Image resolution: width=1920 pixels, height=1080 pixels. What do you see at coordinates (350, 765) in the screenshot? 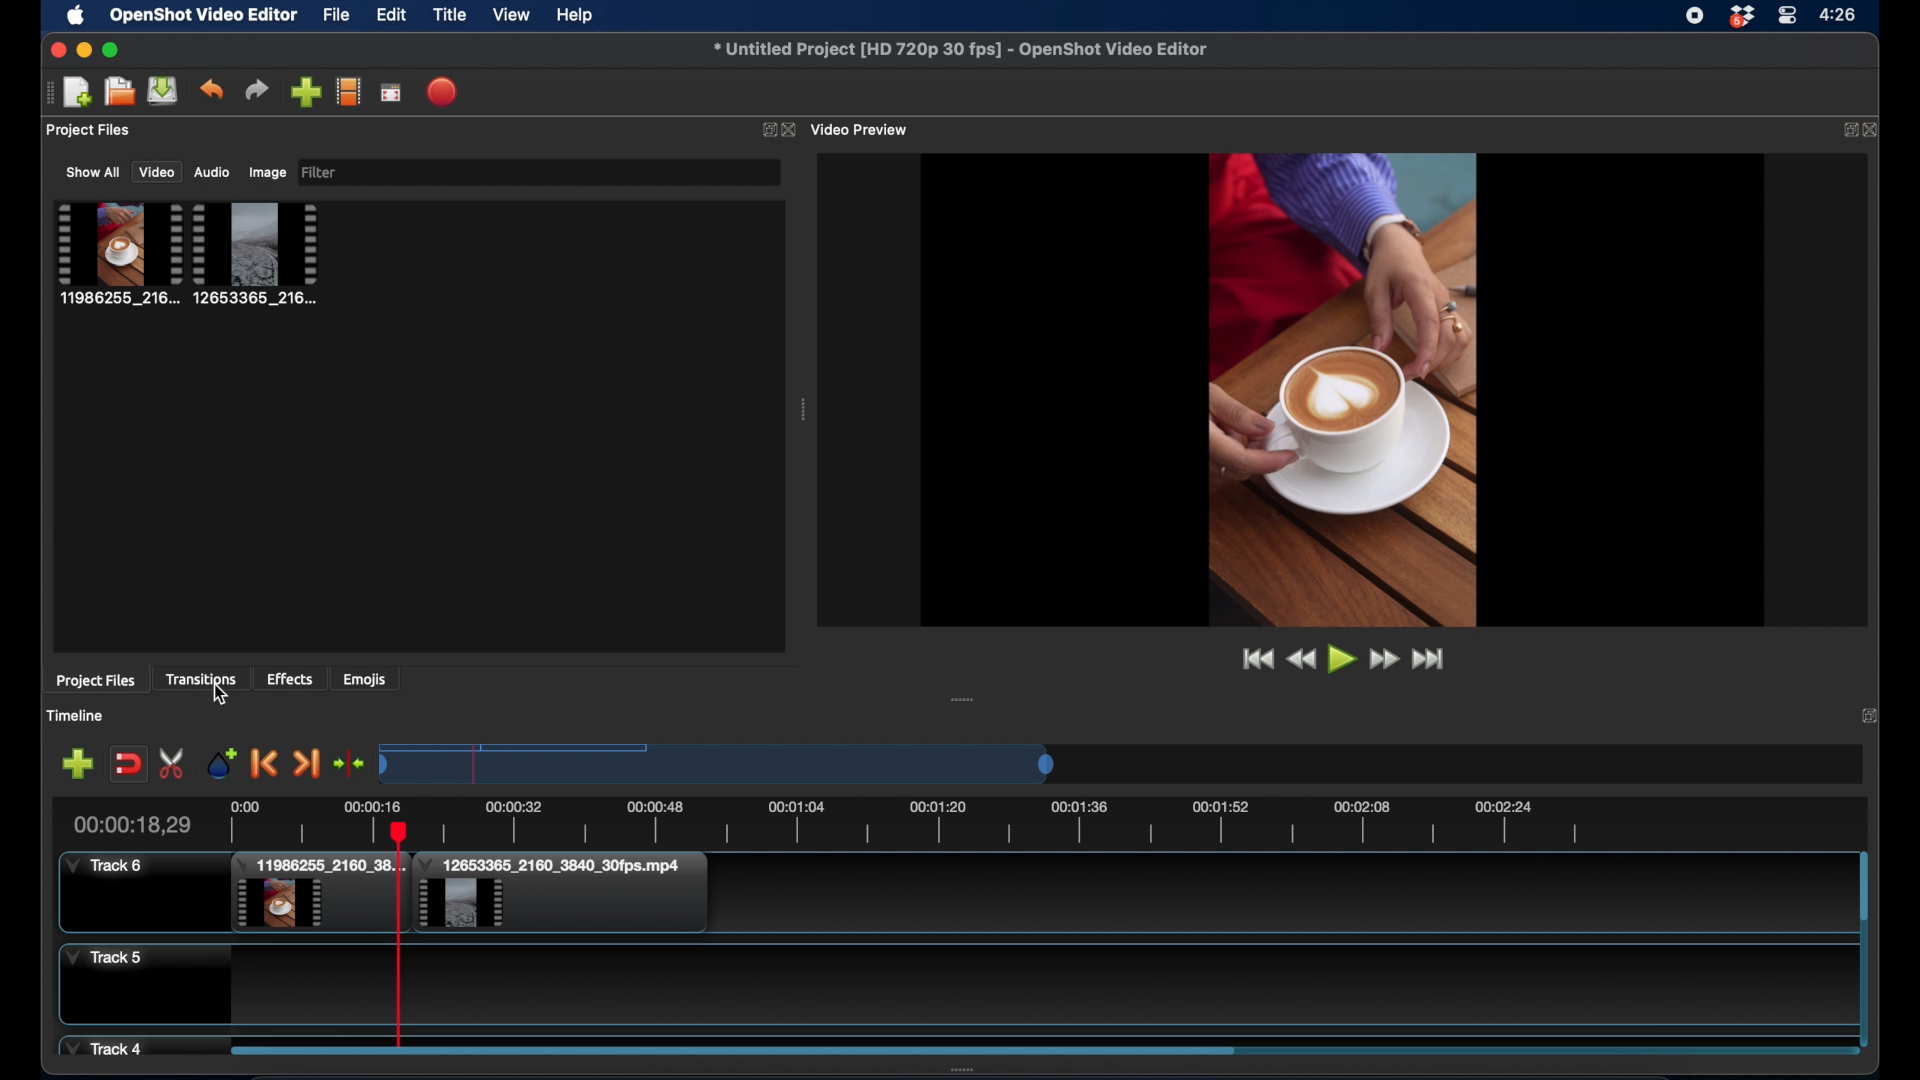
I see `center the timeline playhead` at bounding box center [350, 765].